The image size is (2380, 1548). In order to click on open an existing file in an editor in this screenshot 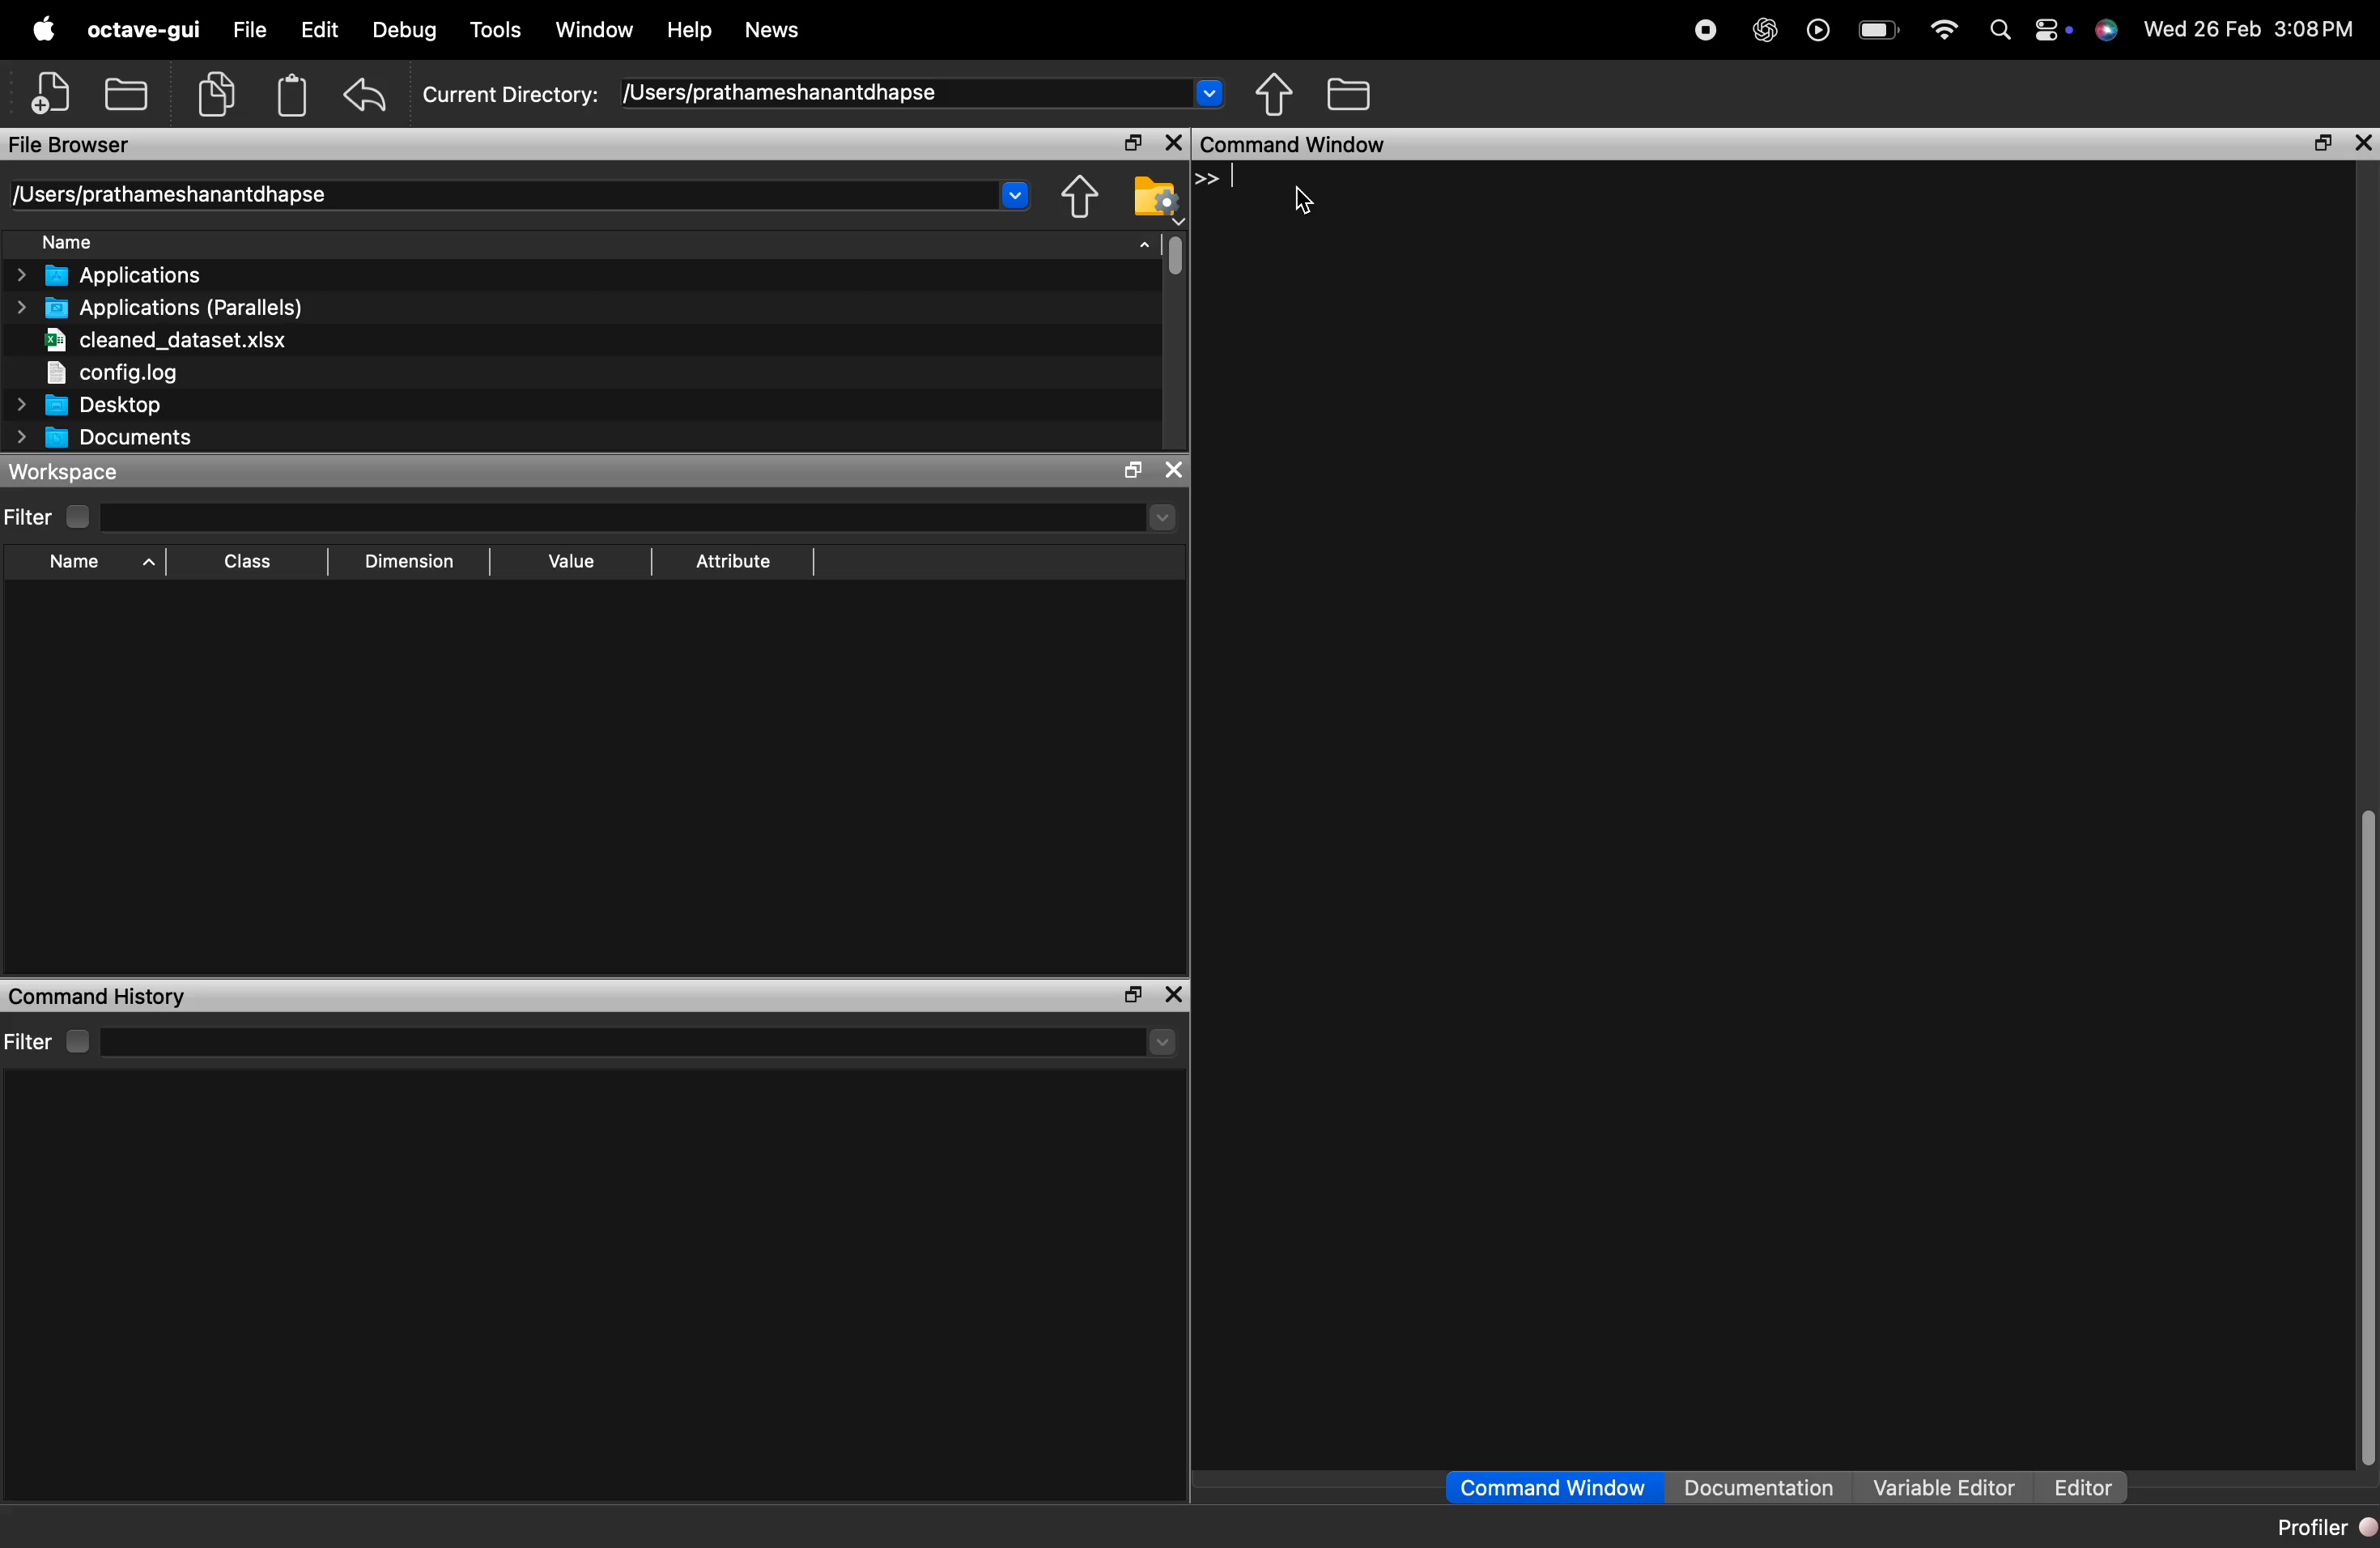, I will do `click(128, 91)`.